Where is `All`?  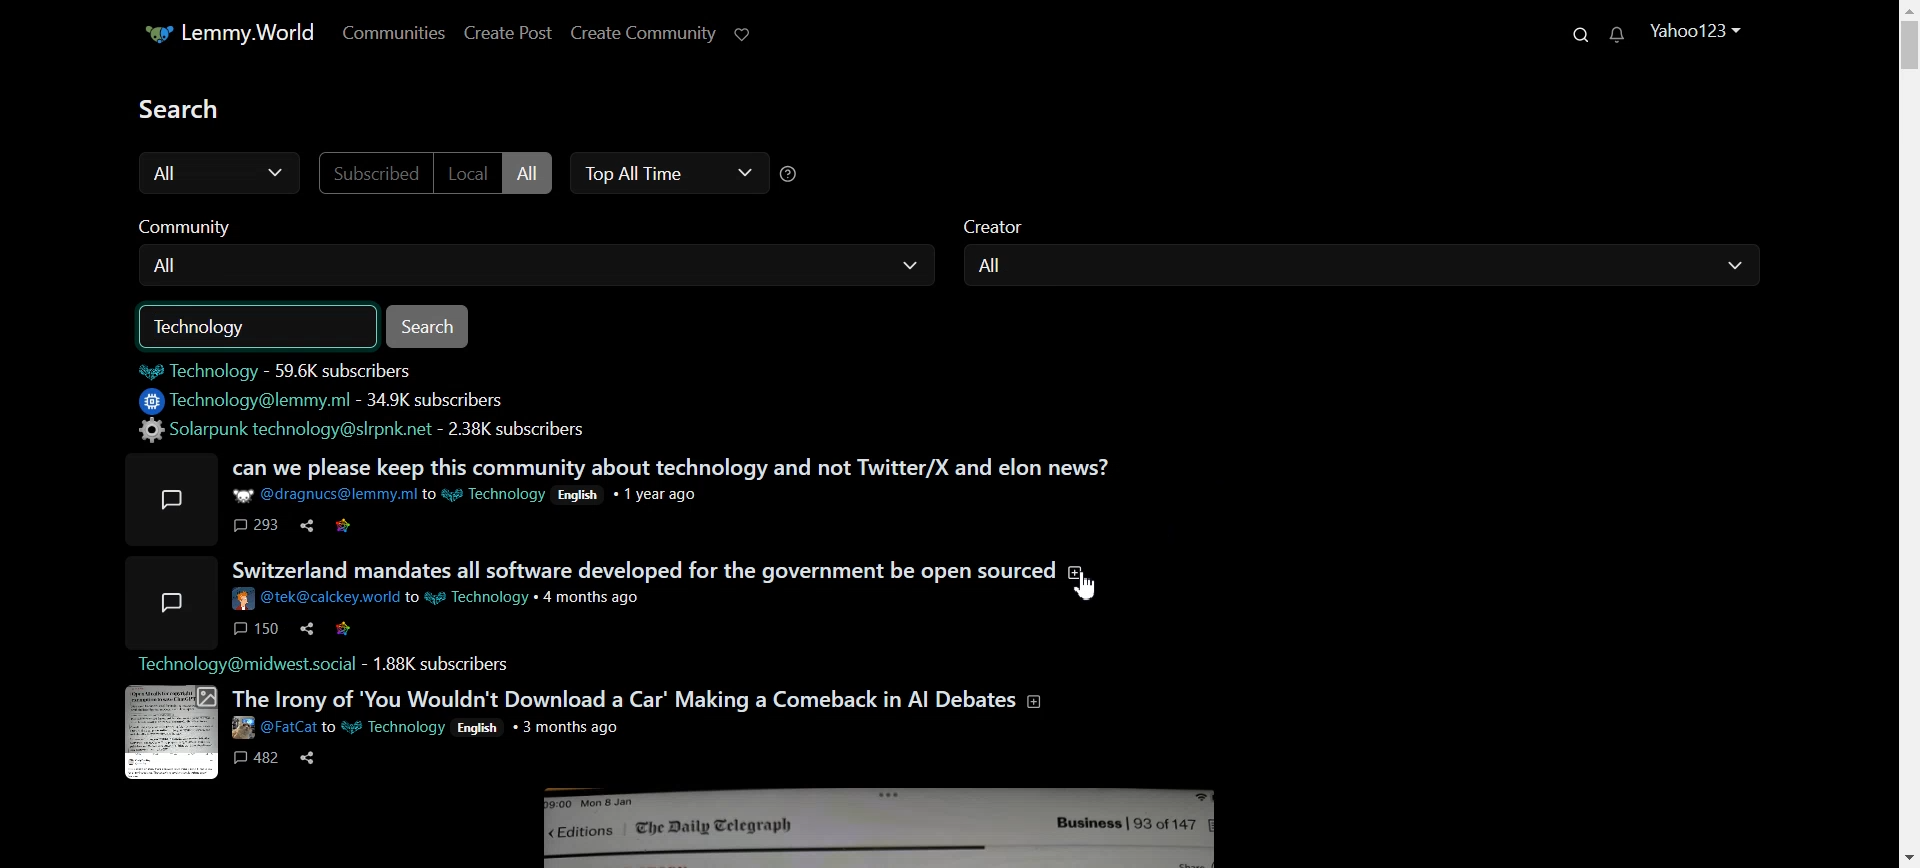
All is located at coordinates (534, 174).